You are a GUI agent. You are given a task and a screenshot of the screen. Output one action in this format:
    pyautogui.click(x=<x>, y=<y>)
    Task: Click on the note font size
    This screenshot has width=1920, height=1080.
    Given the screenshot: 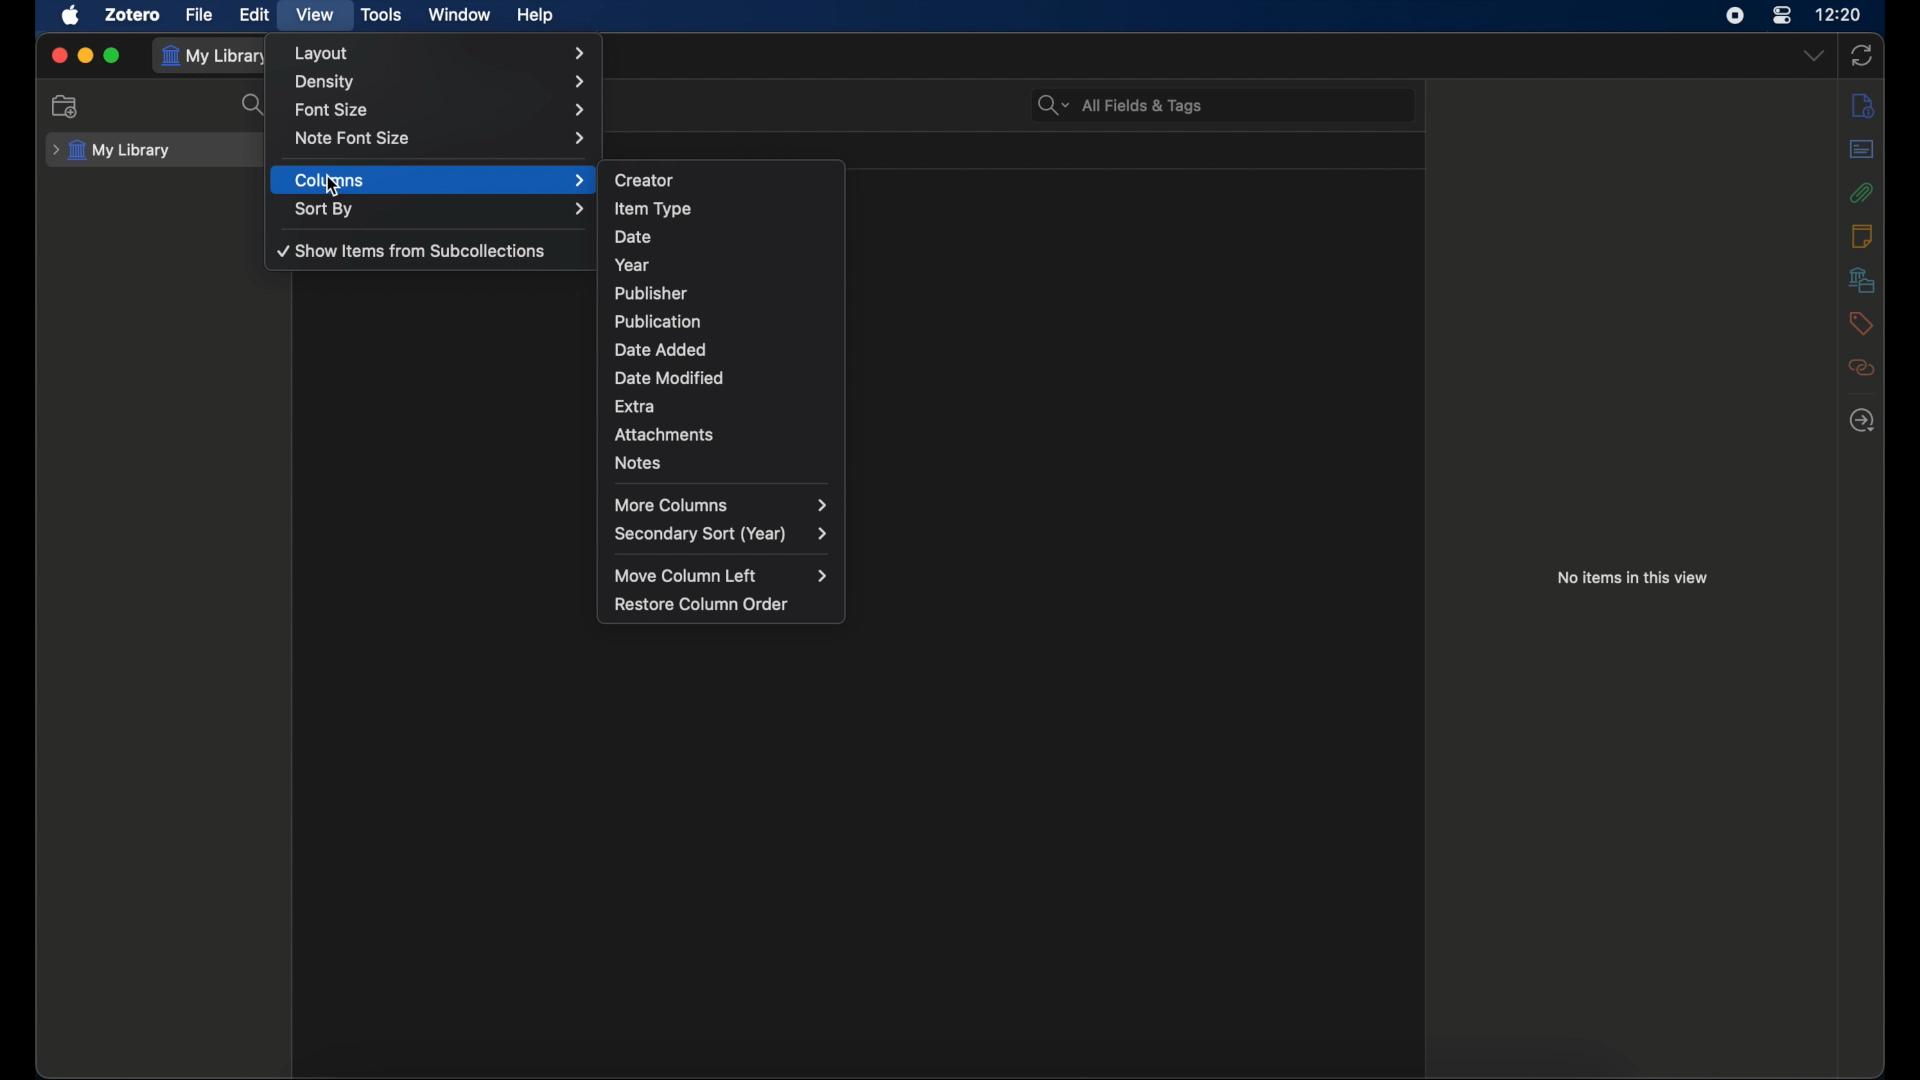 What is the action you would take?
    pyautogui.click(x=442, y=138)
    